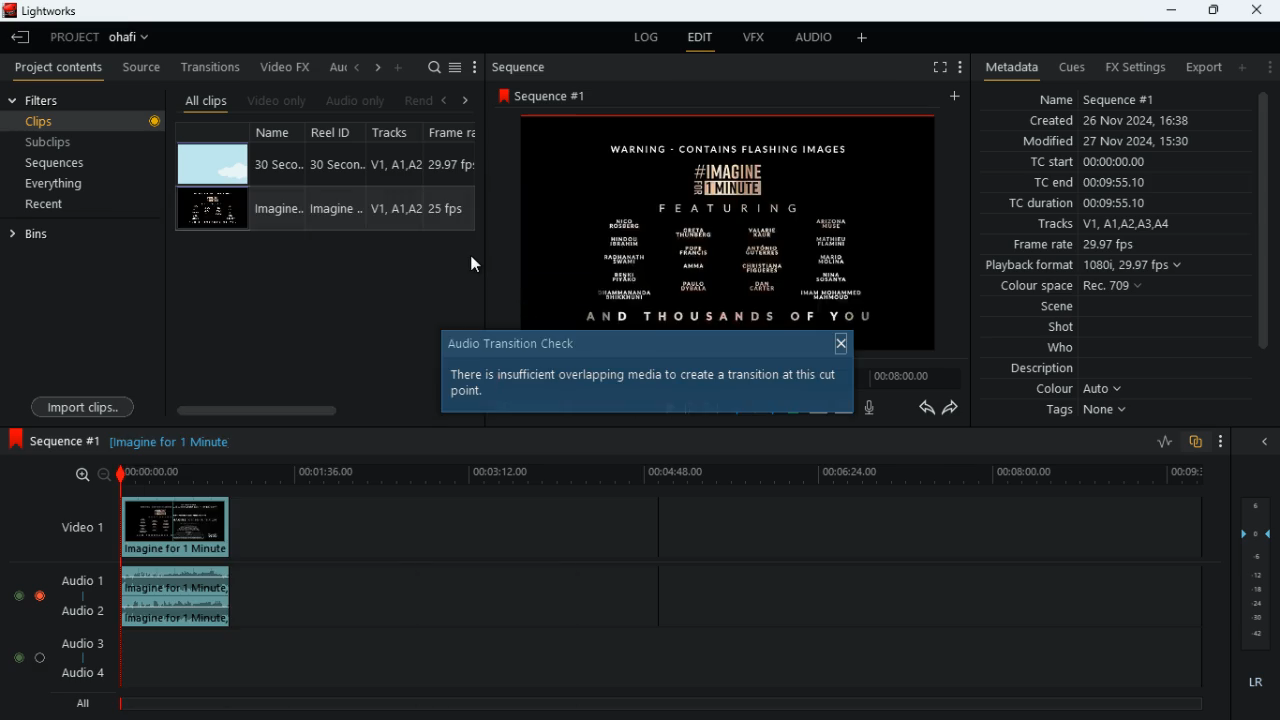 This screenshot has height=720, width=1280. I want to click on message, so click(648, 388).